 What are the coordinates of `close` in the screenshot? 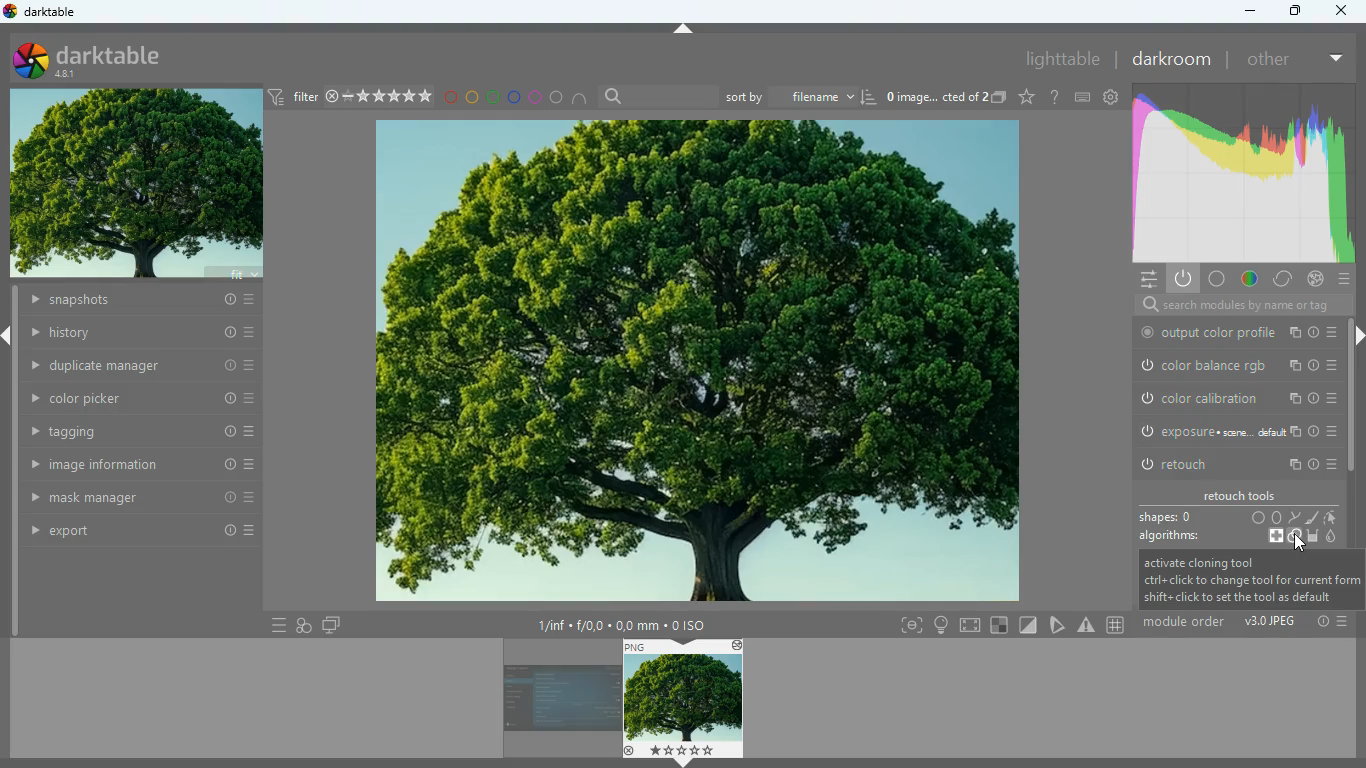 It's located at (1344, 12).